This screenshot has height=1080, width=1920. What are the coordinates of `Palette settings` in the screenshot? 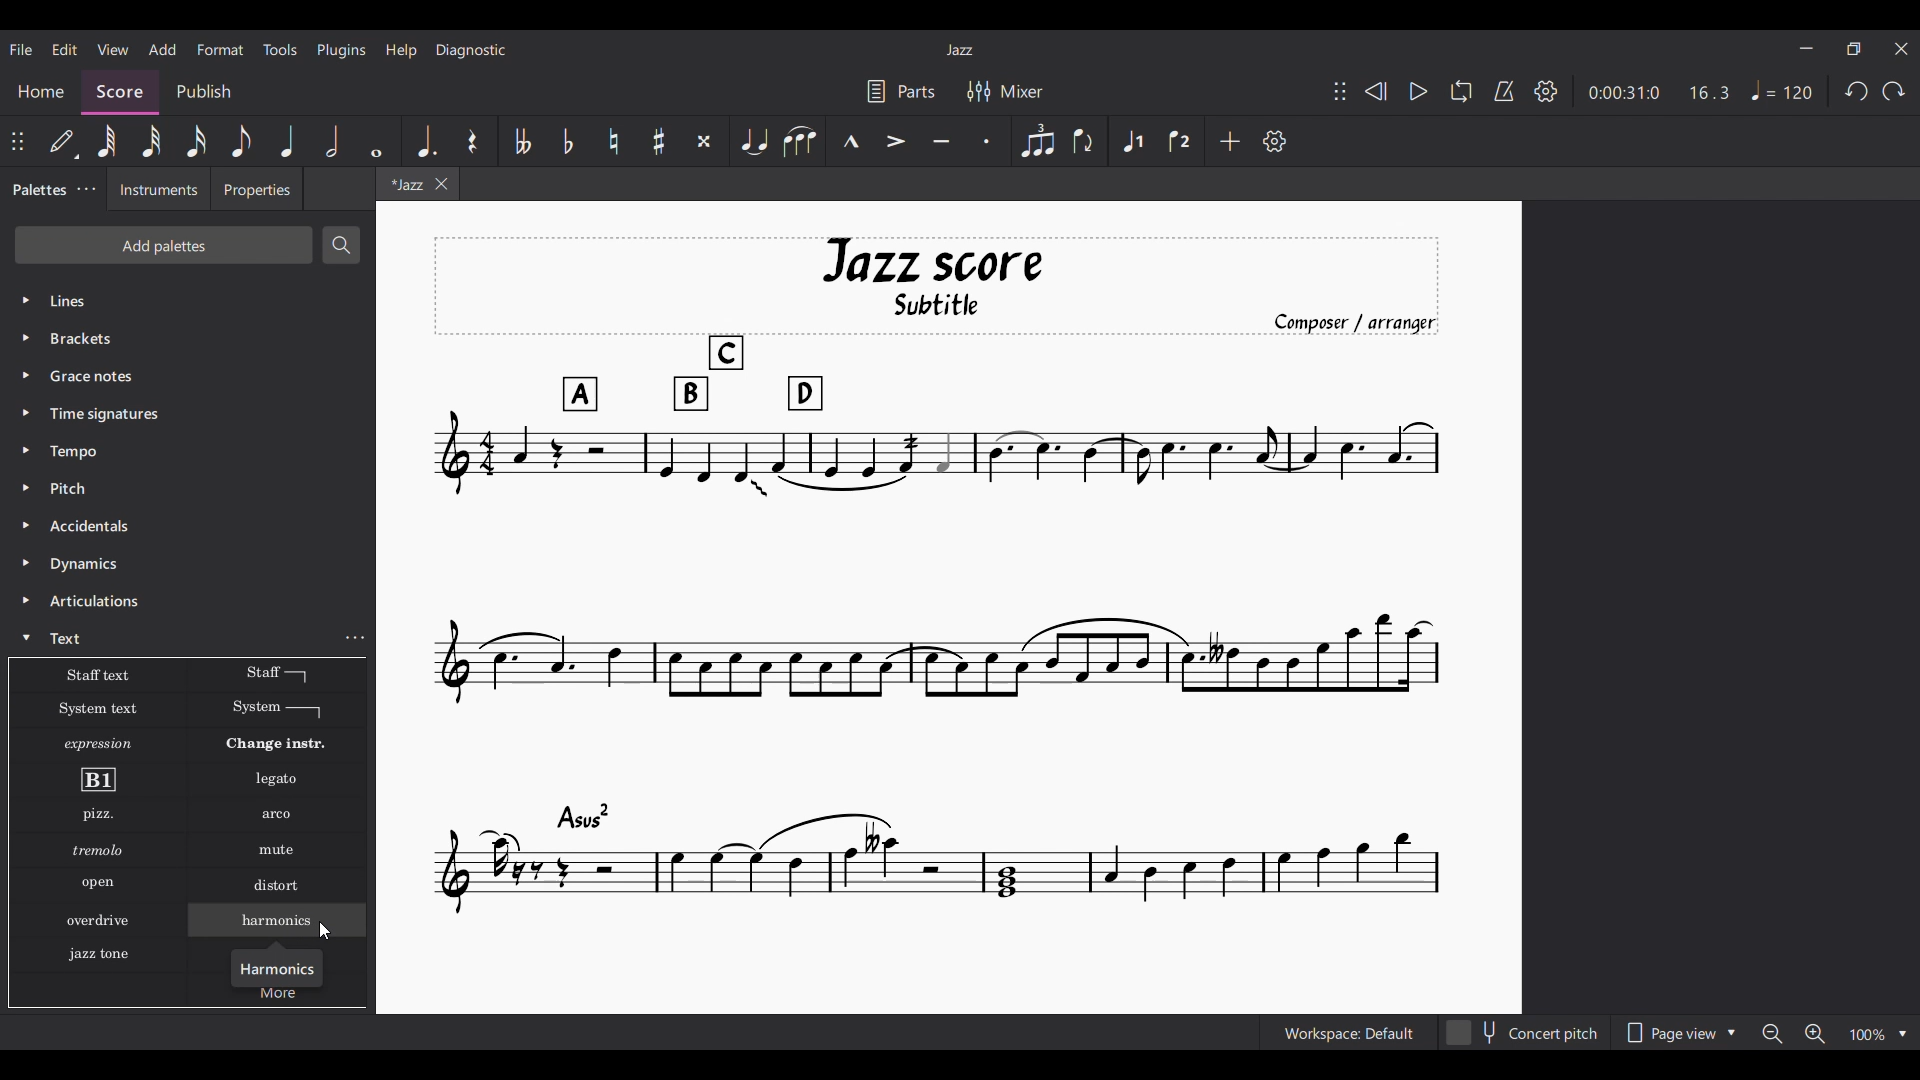 It's located at (86, 189).